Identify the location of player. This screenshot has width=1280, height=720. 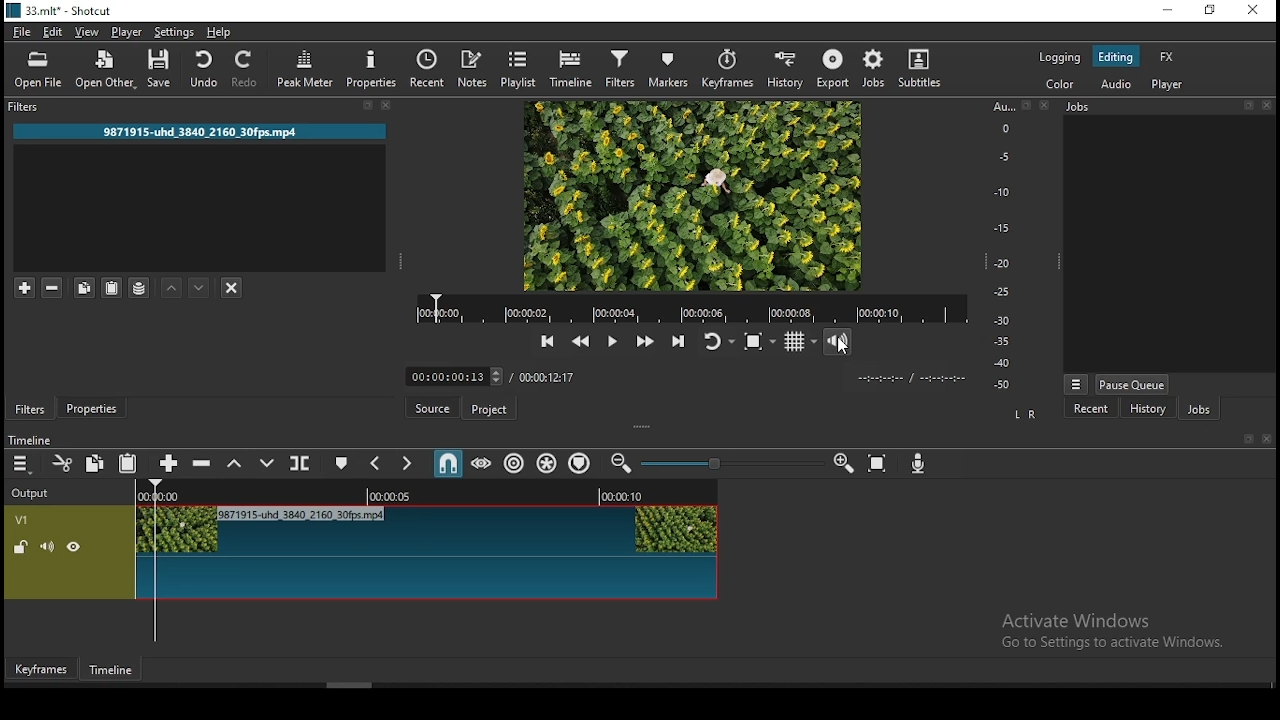
(1167, 84).